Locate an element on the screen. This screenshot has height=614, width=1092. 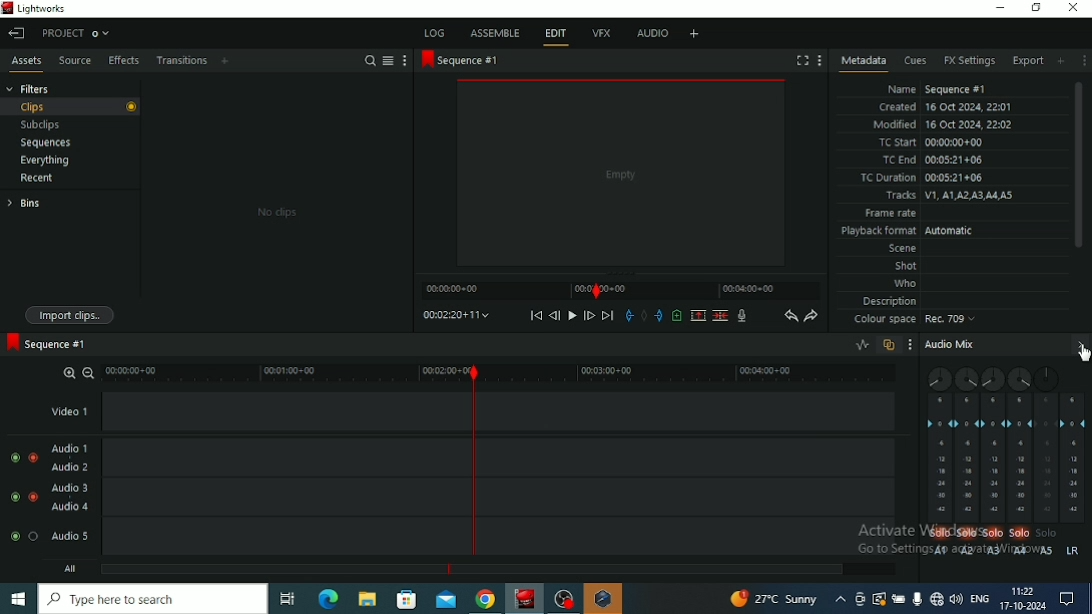
Scene is located at coordinates (900, 247).